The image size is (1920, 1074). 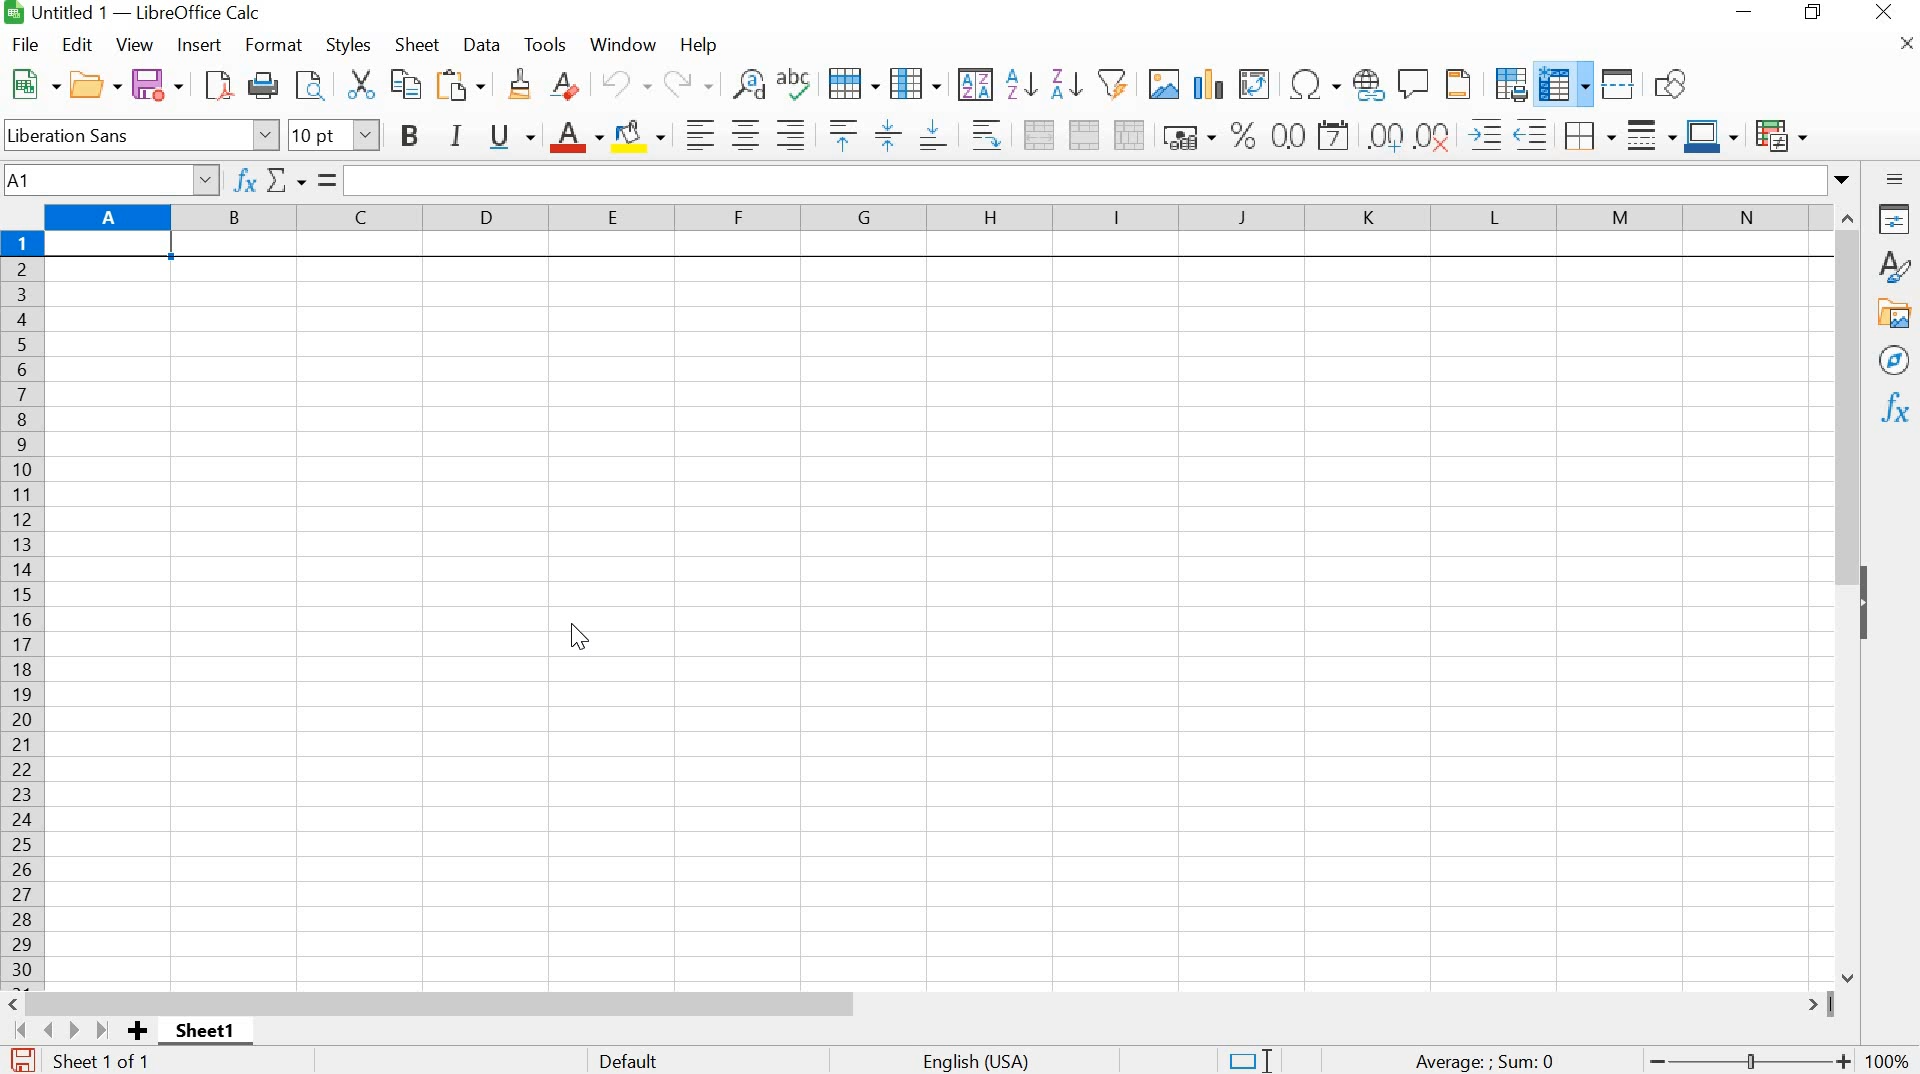 What do you see at coordinates (641, 134) in the screenshot?
I see `BACKGROUND COLOR` at bounding box center [641, 134].